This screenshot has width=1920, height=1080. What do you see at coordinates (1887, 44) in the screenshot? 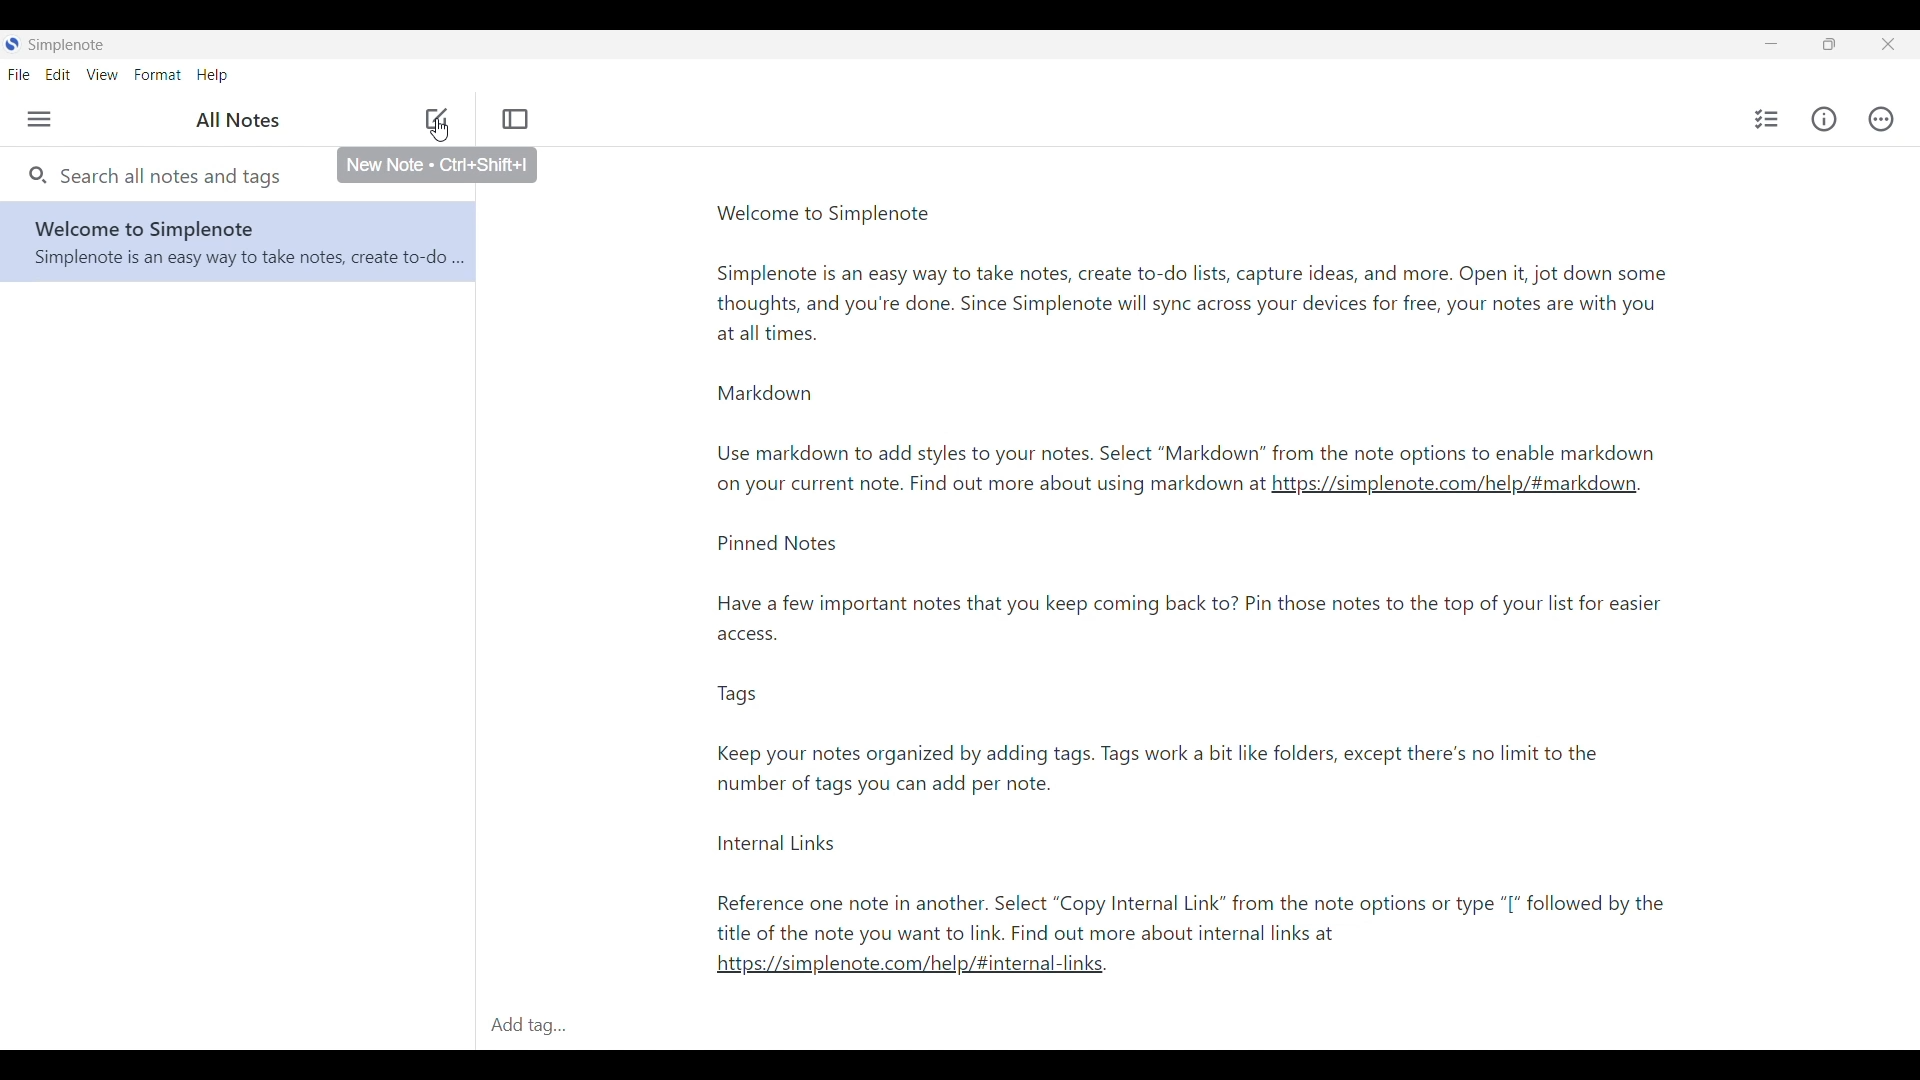
I see `Close` at bounding box center [1887, 44].